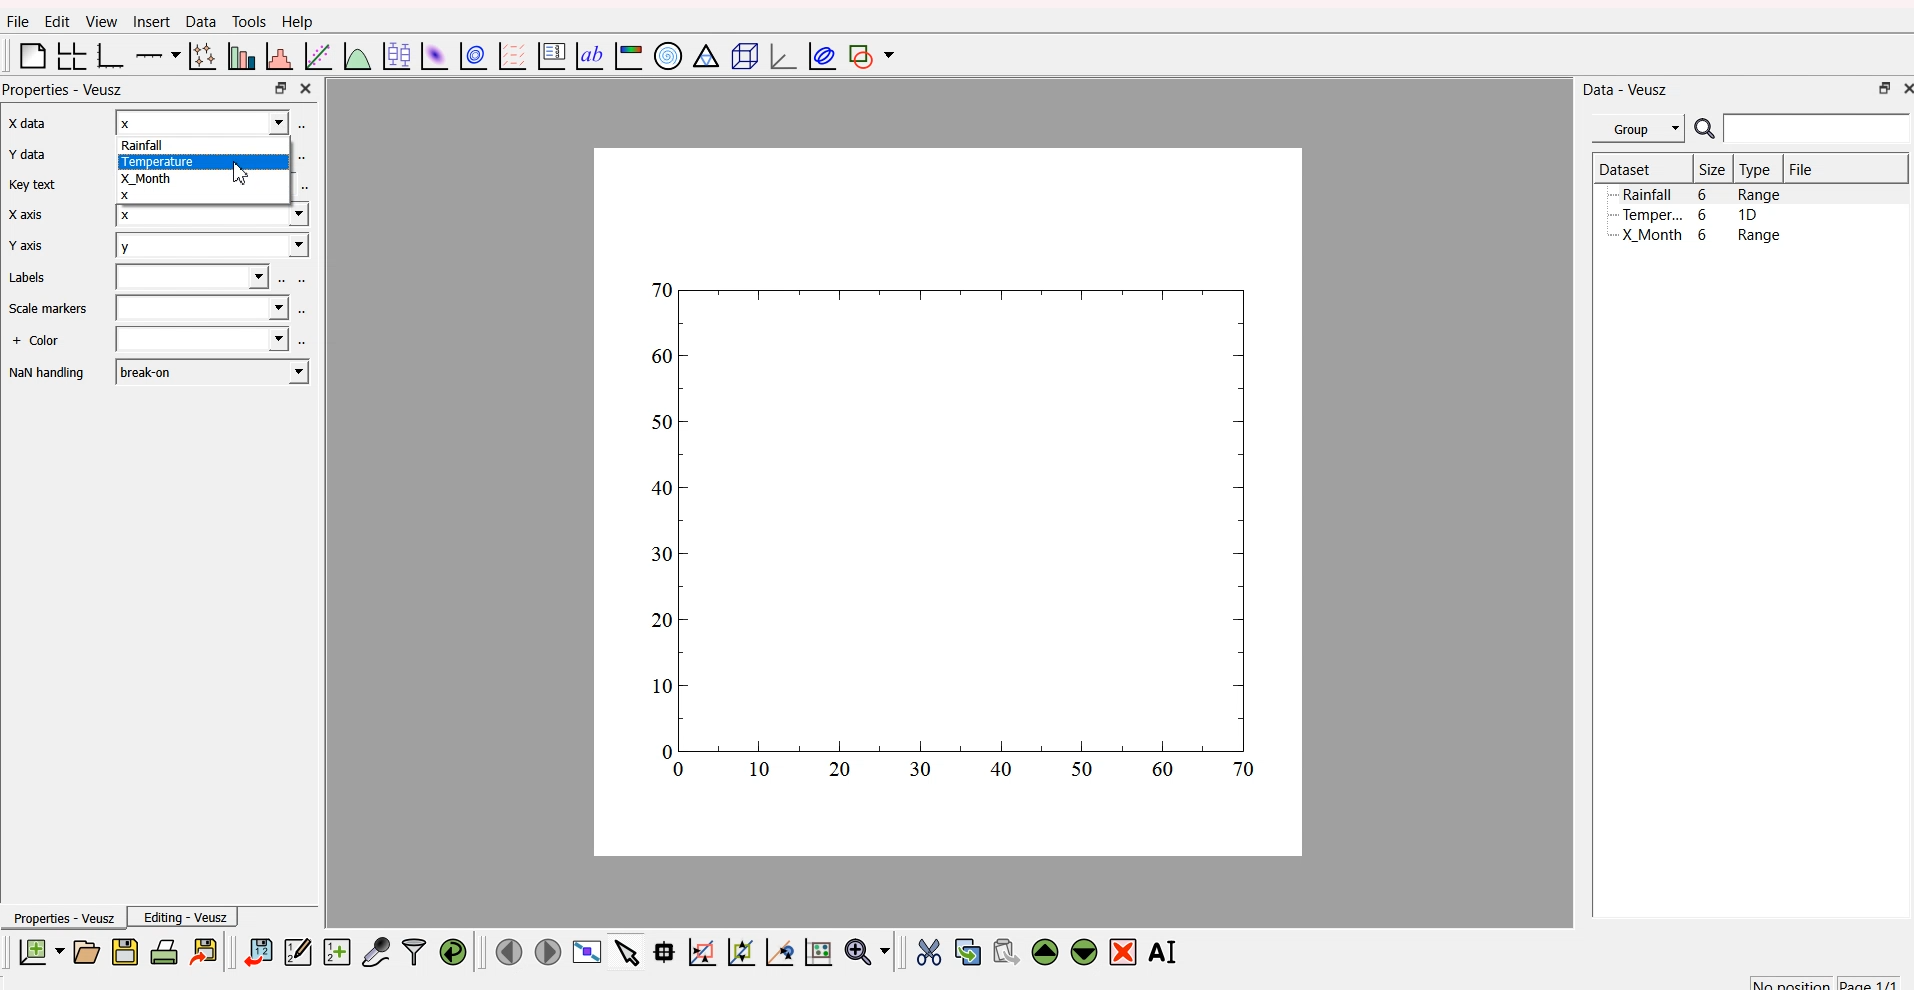 The image size is (1914, 990). What do you see at coordinates (357, 57) in the screenshot?
I see `plot function` at bounding box center [357, 57].